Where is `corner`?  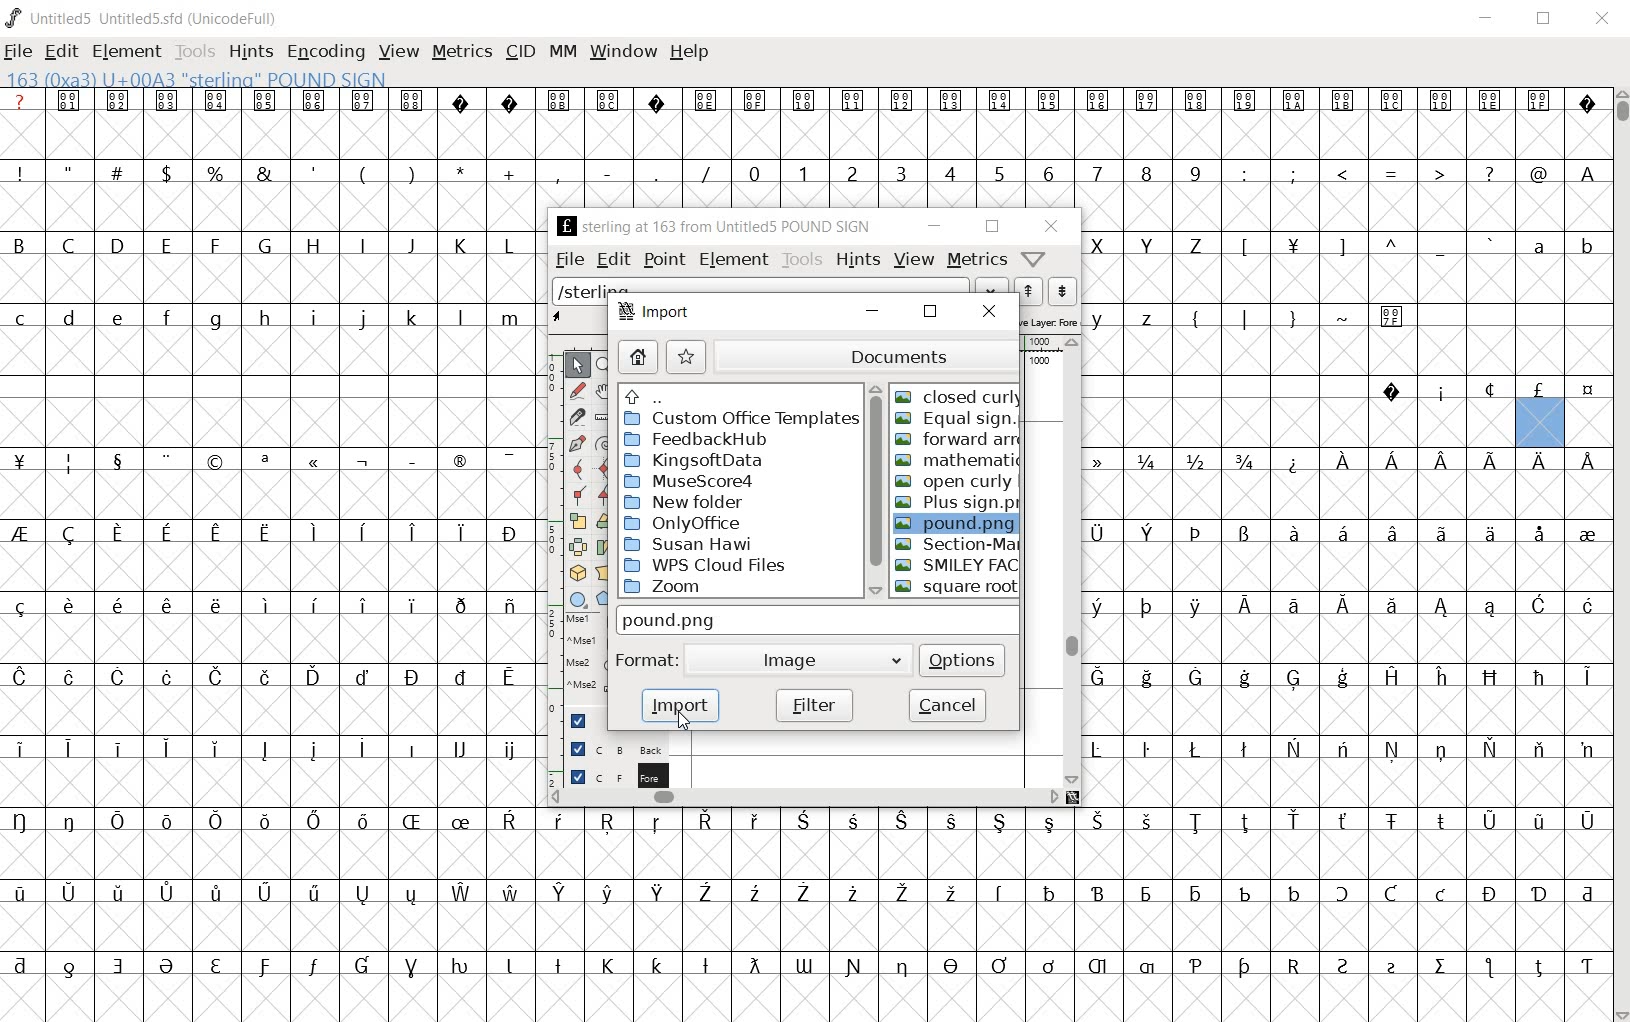
corner is located at coordinates (582, 499).